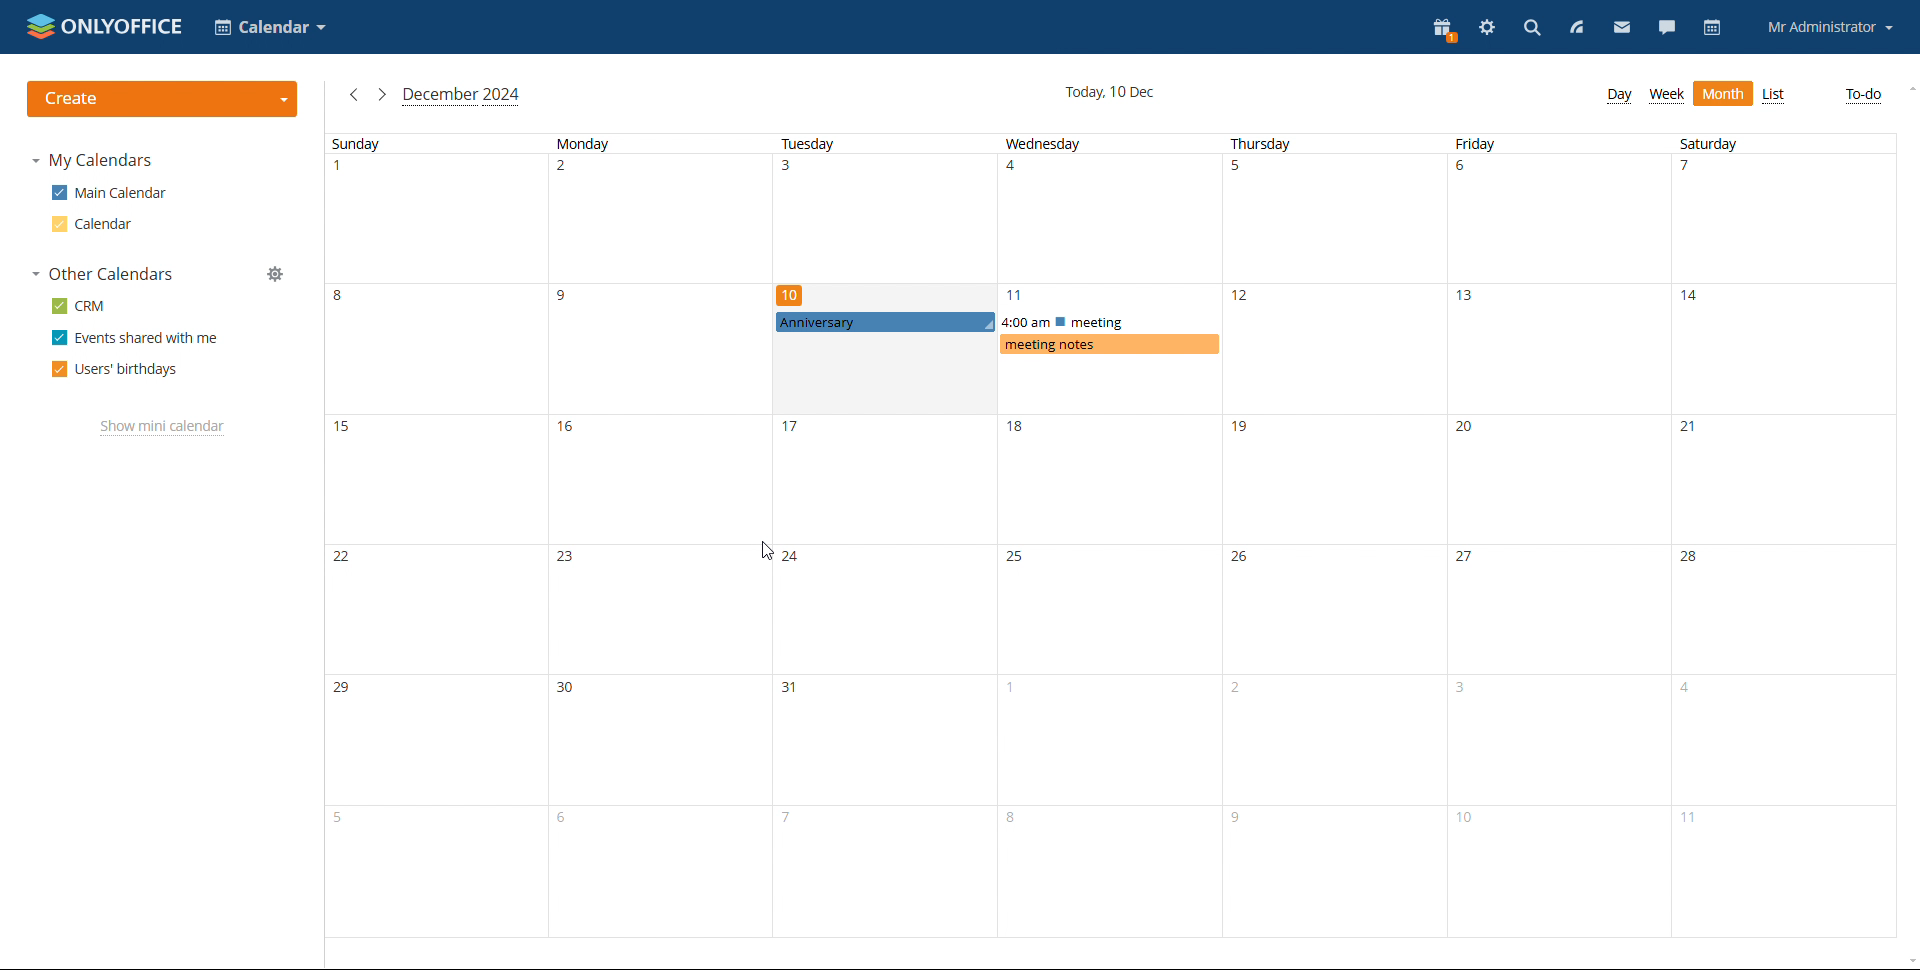 The width and height of the screenshot is (1920, 970). I want to click on month view, so click(1723, 93).